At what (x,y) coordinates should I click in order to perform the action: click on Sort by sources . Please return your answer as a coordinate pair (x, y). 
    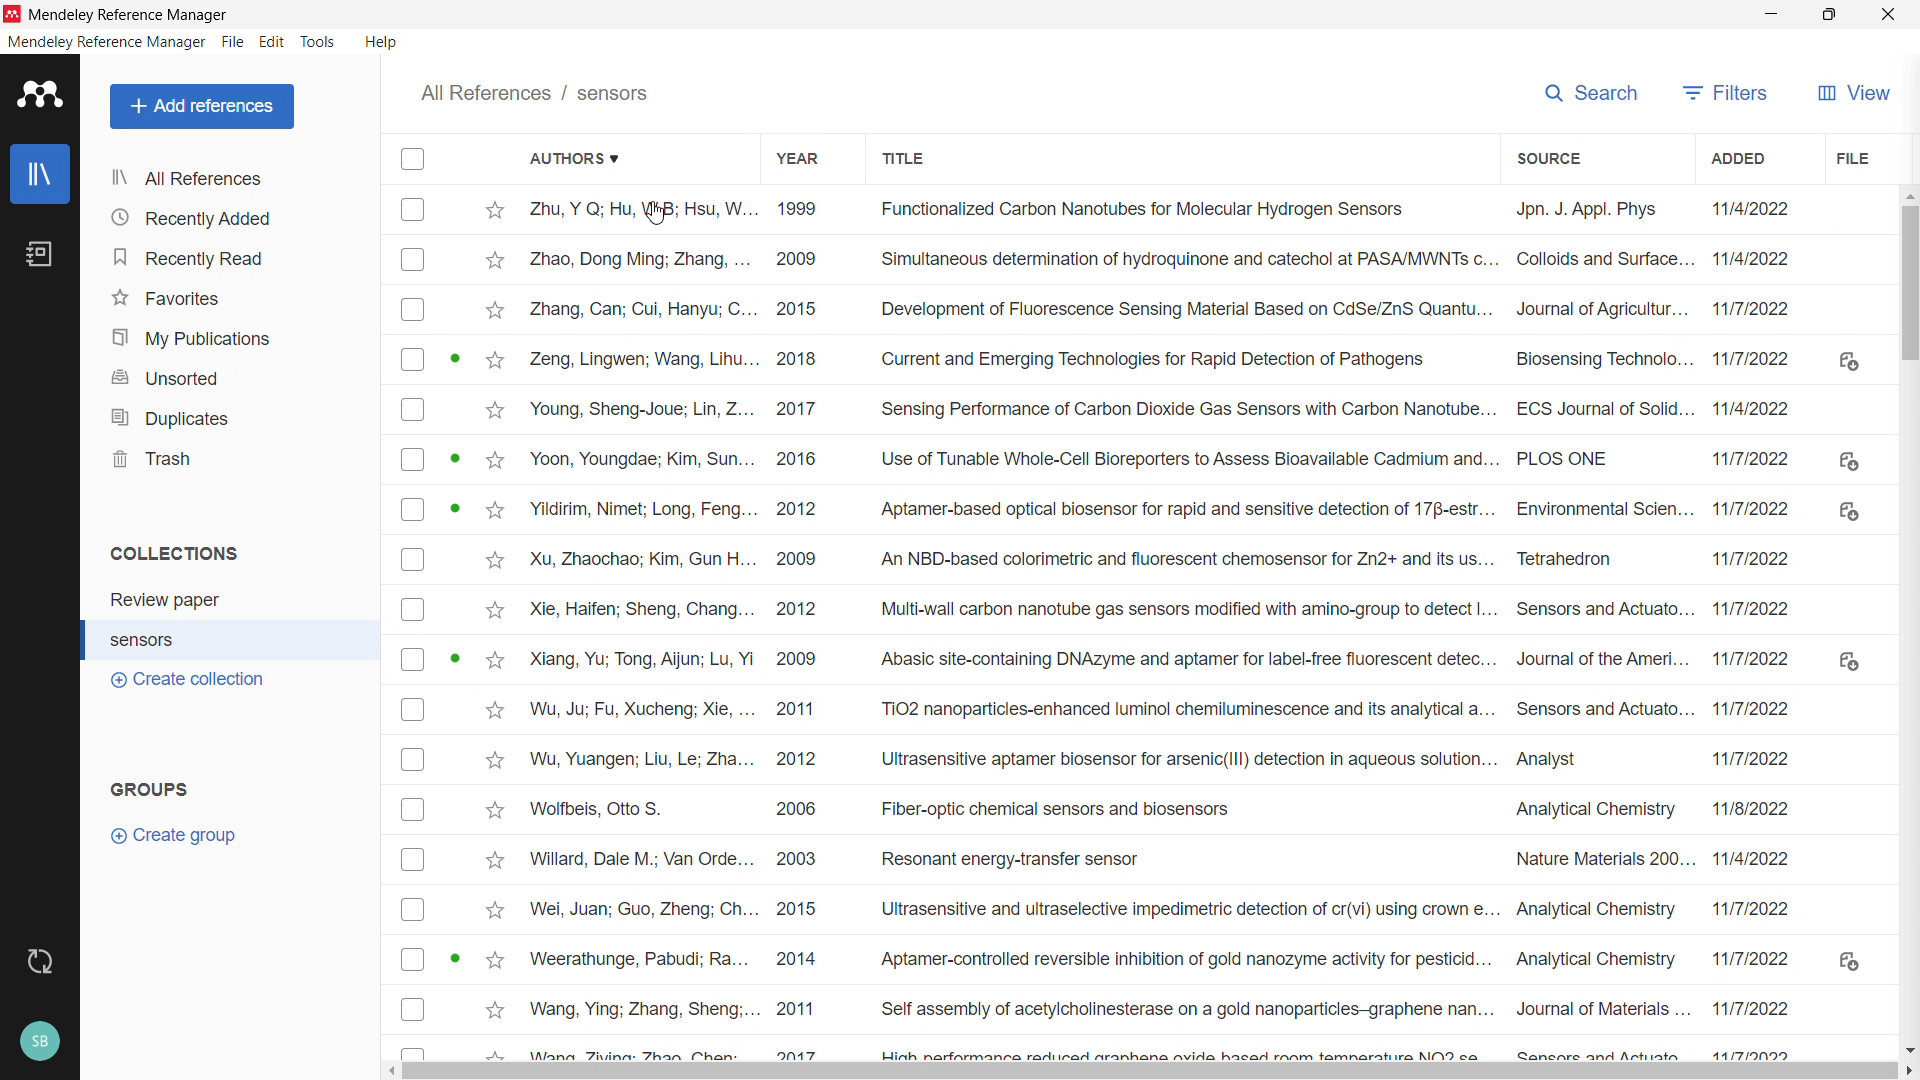
    Looking at the image, I should click on (1545, 157).